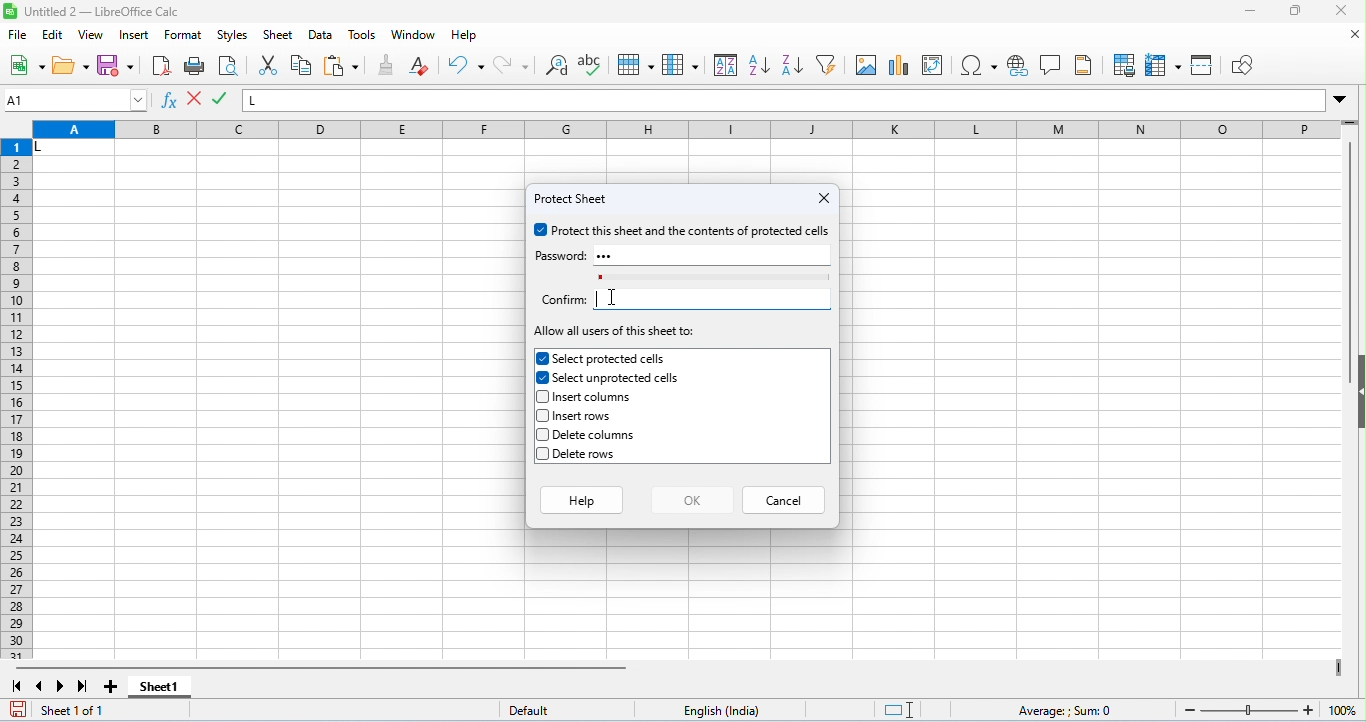 Image resolution: width=1366 pixels, height=722 pixels. Describe the element at coordinates (136, 36) in the screenshot. I see `insert` at that location.